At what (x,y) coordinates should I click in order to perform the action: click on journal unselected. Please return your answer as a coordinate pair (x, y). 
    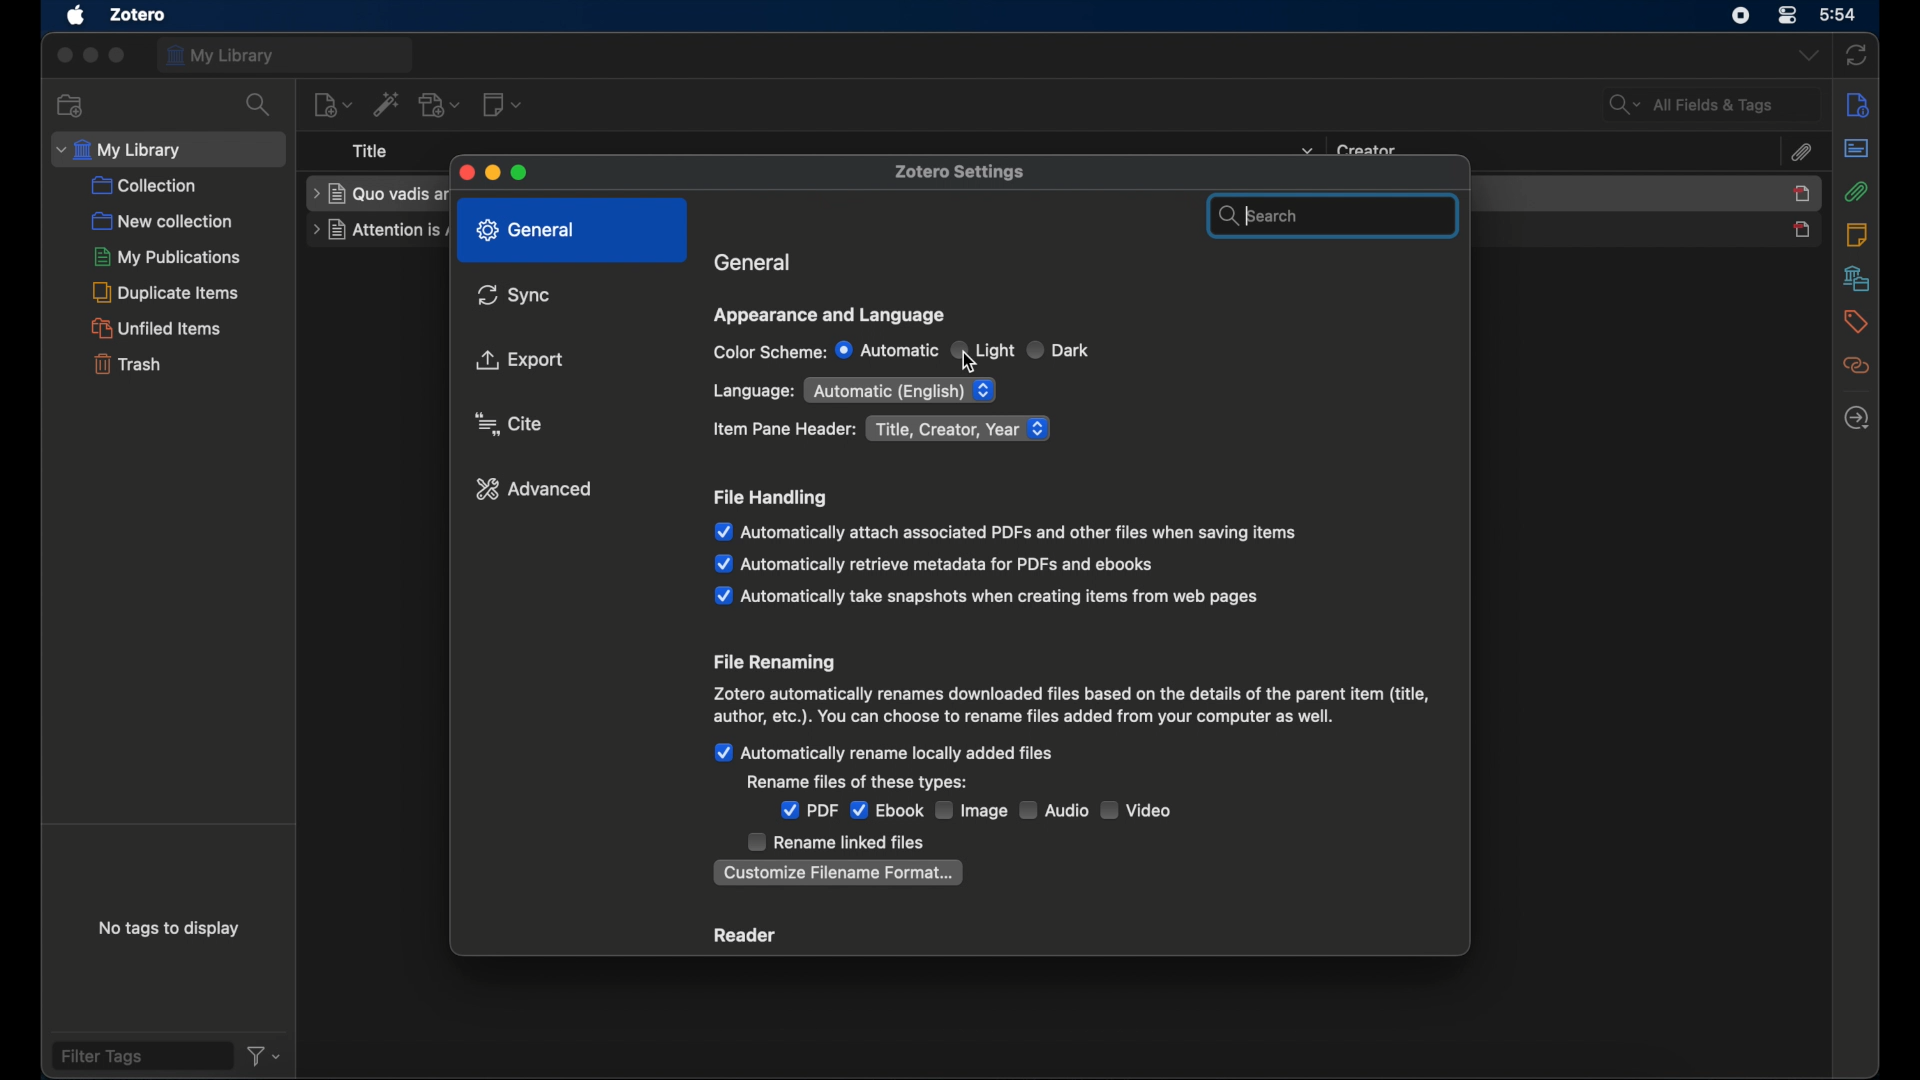
    Looking at the image, I should click on (1801, 230).